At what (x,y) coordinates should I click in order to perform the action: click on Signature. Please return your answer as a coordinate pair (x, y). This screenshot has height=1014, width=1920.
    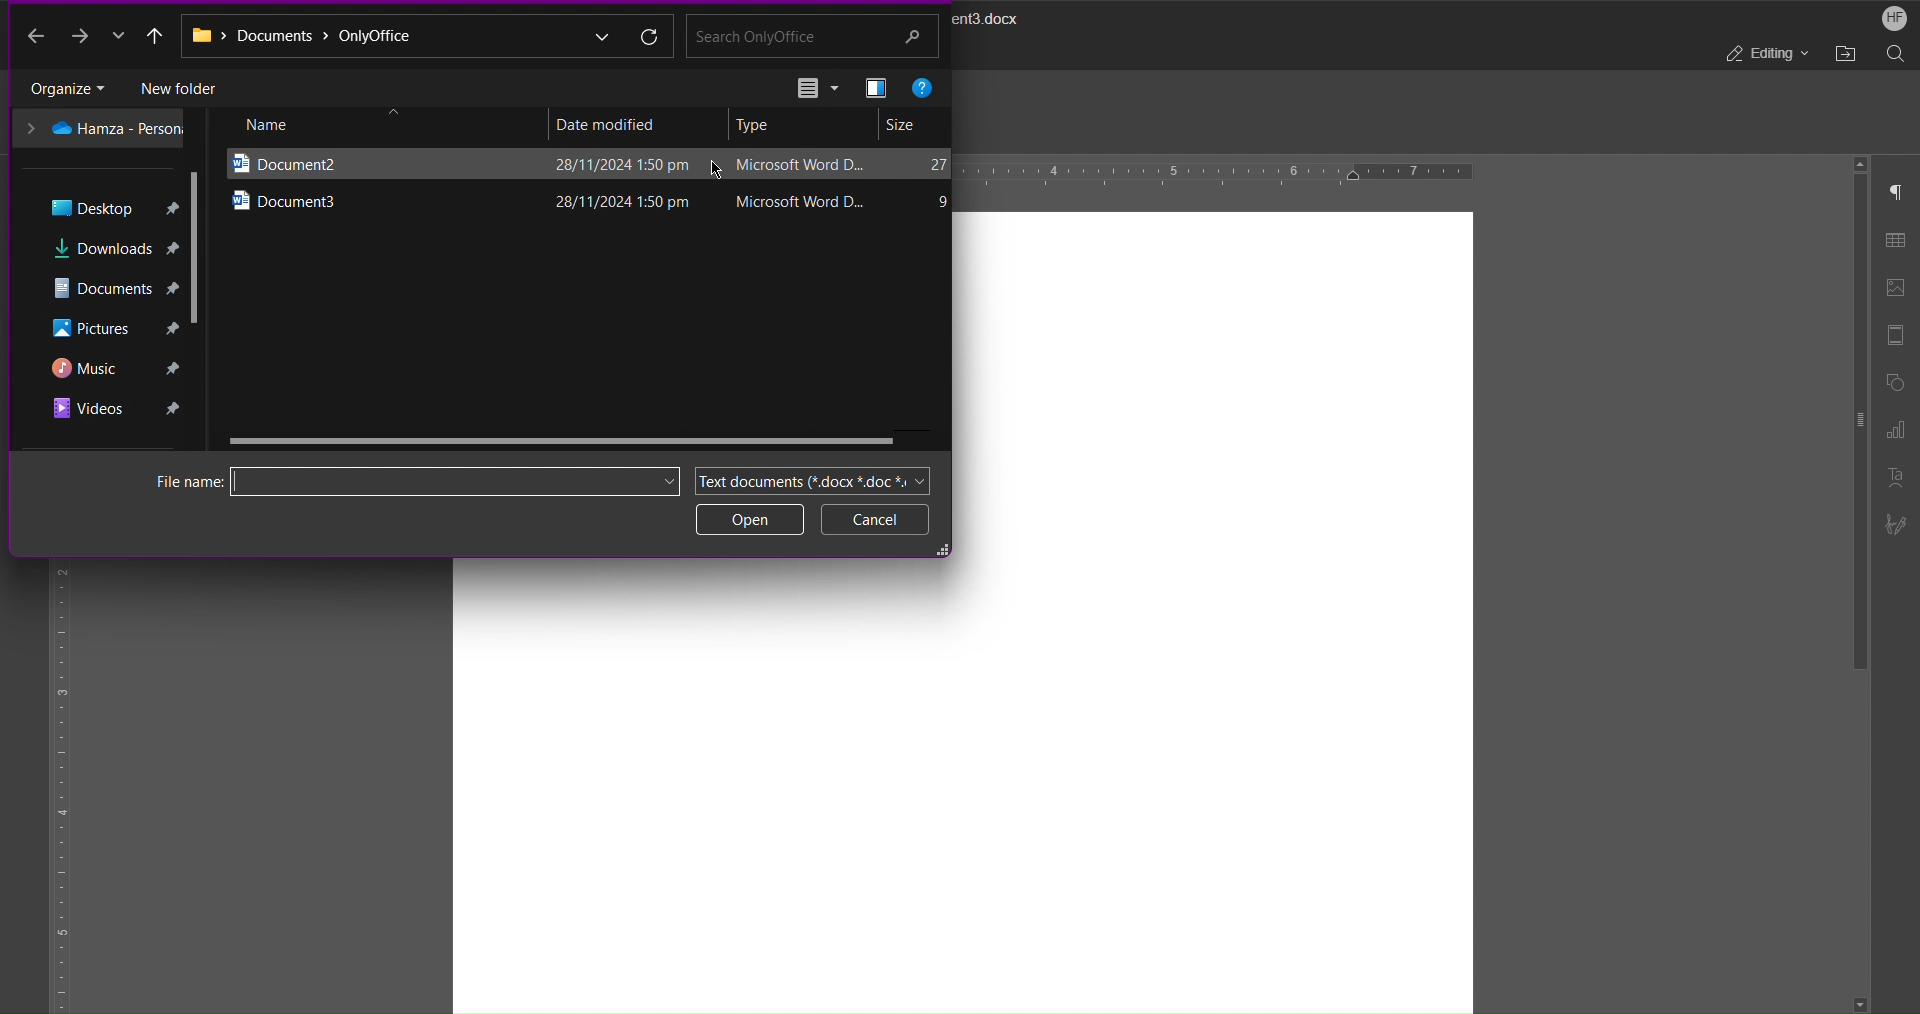
    Looking at the image, I should click on (1898, 525).